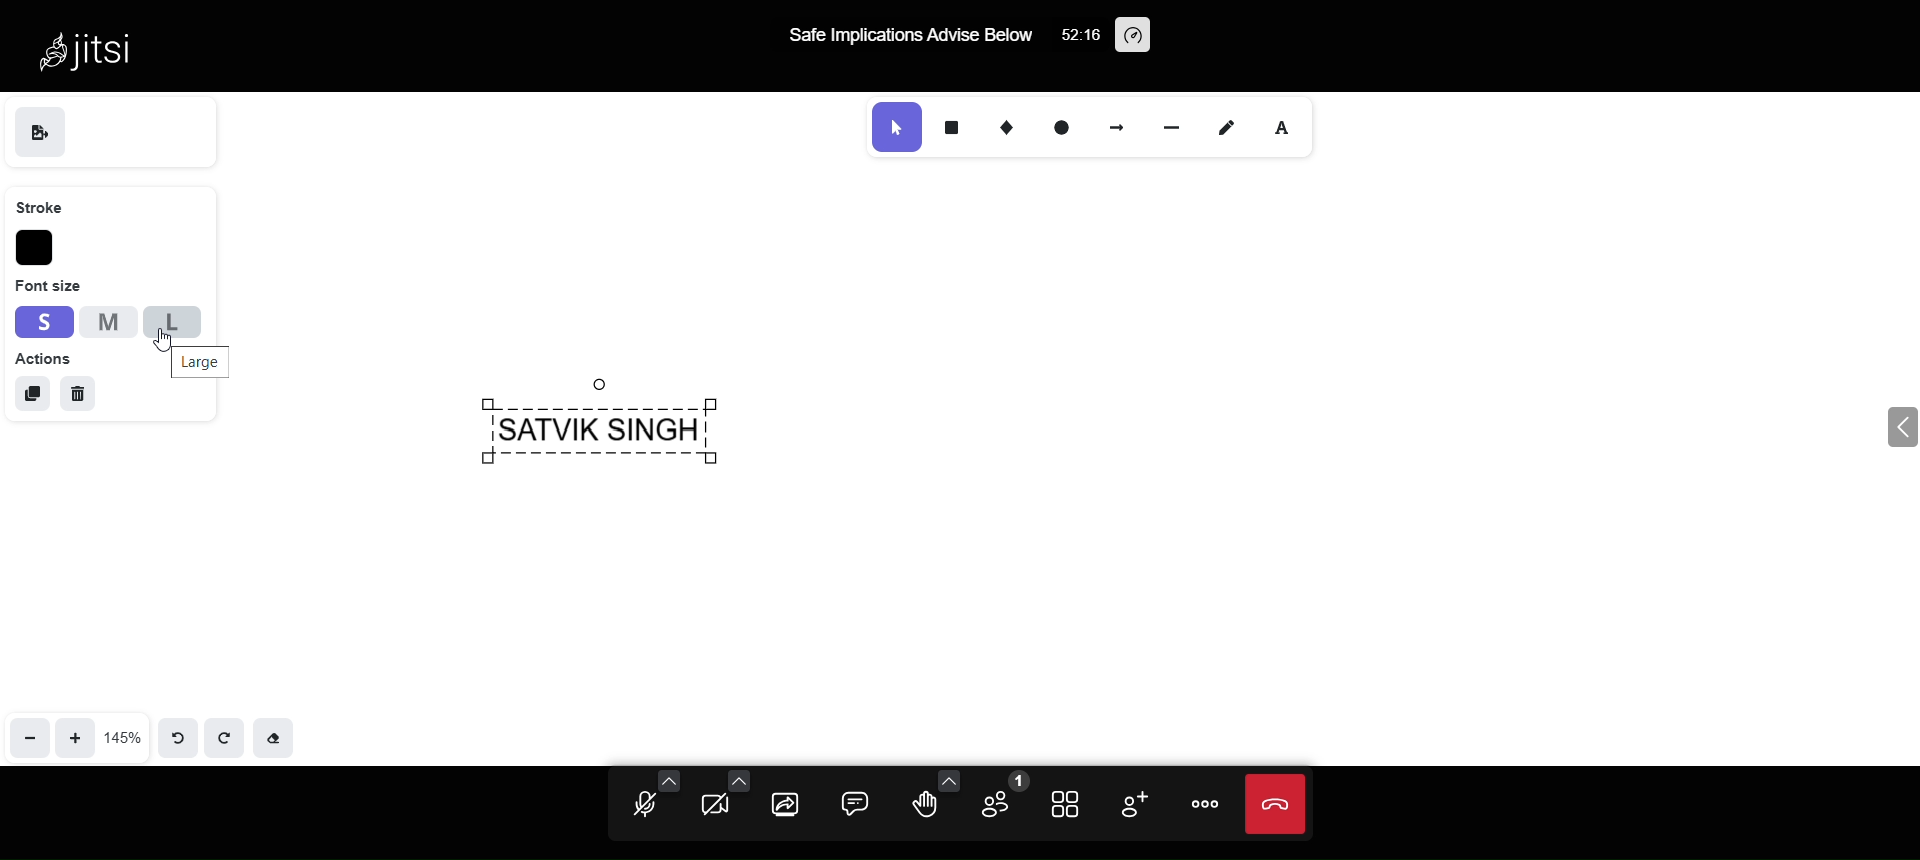 The height and width of the screenshot is (860, 1920). Describe the element at coordinates (1130, 802) in the screenshot. I see `invite people` at that location.